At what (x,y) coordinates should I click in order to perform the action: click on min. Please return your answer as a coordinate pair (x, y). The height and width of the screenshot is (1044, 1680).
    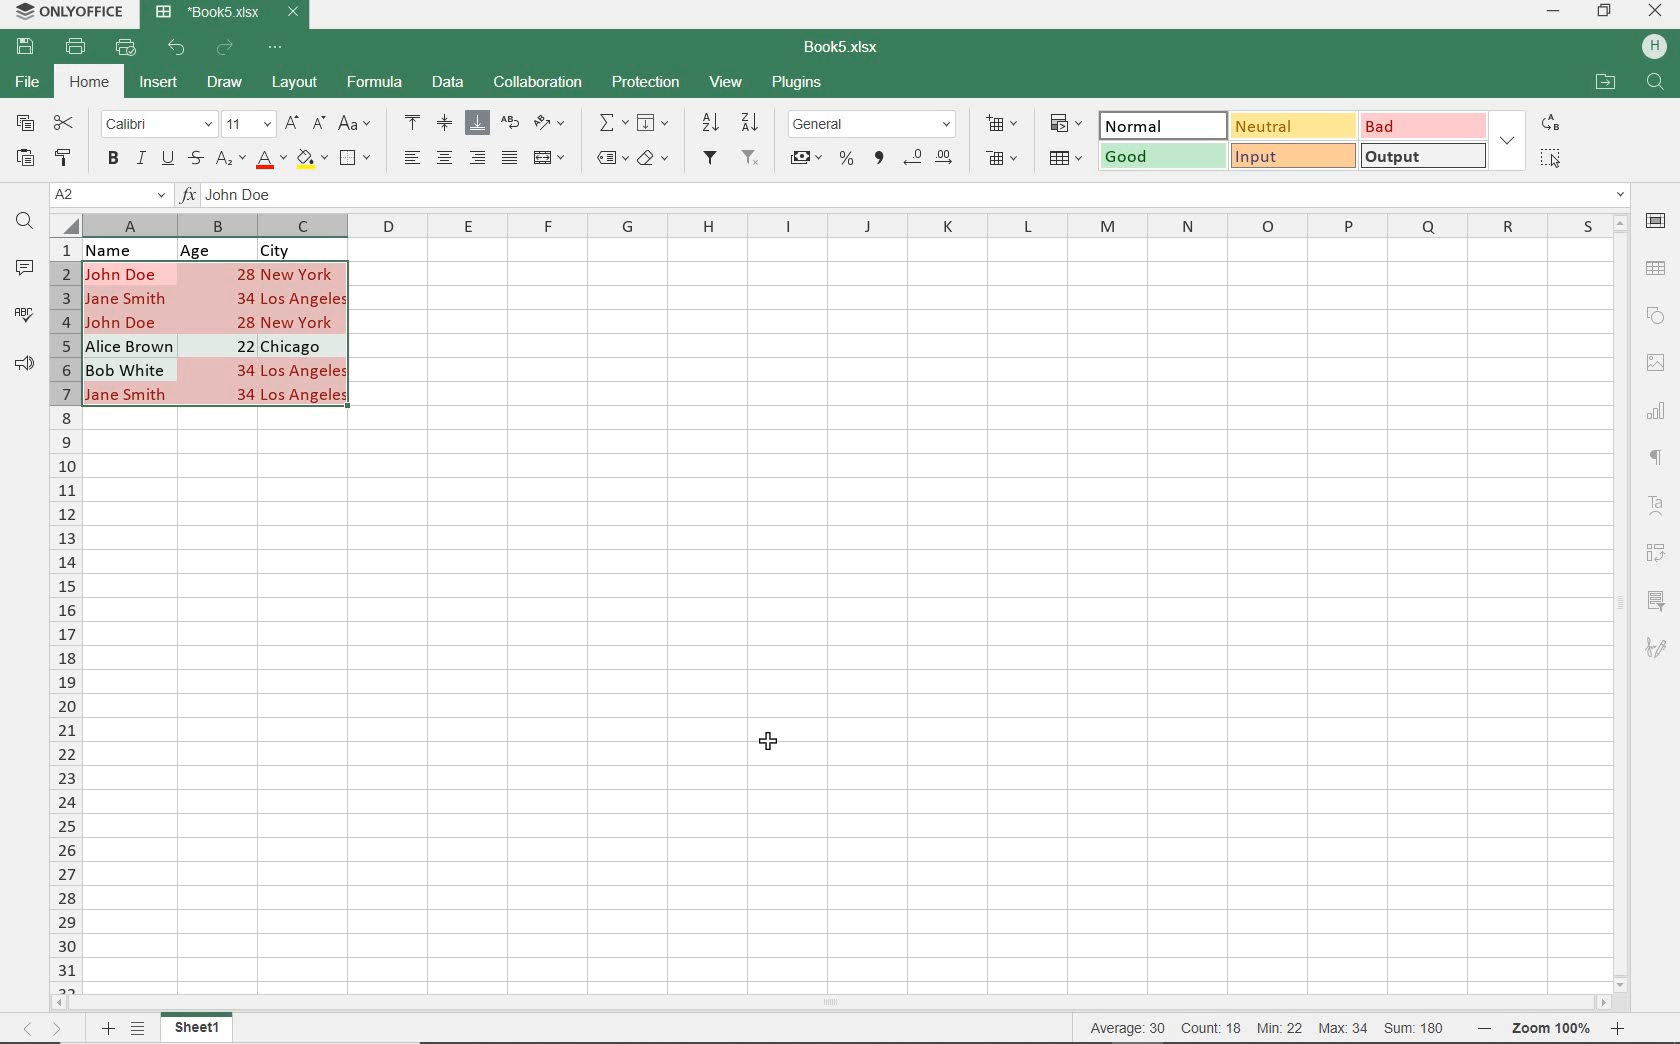
    Looking at the image, I should click on (1279, 1028).